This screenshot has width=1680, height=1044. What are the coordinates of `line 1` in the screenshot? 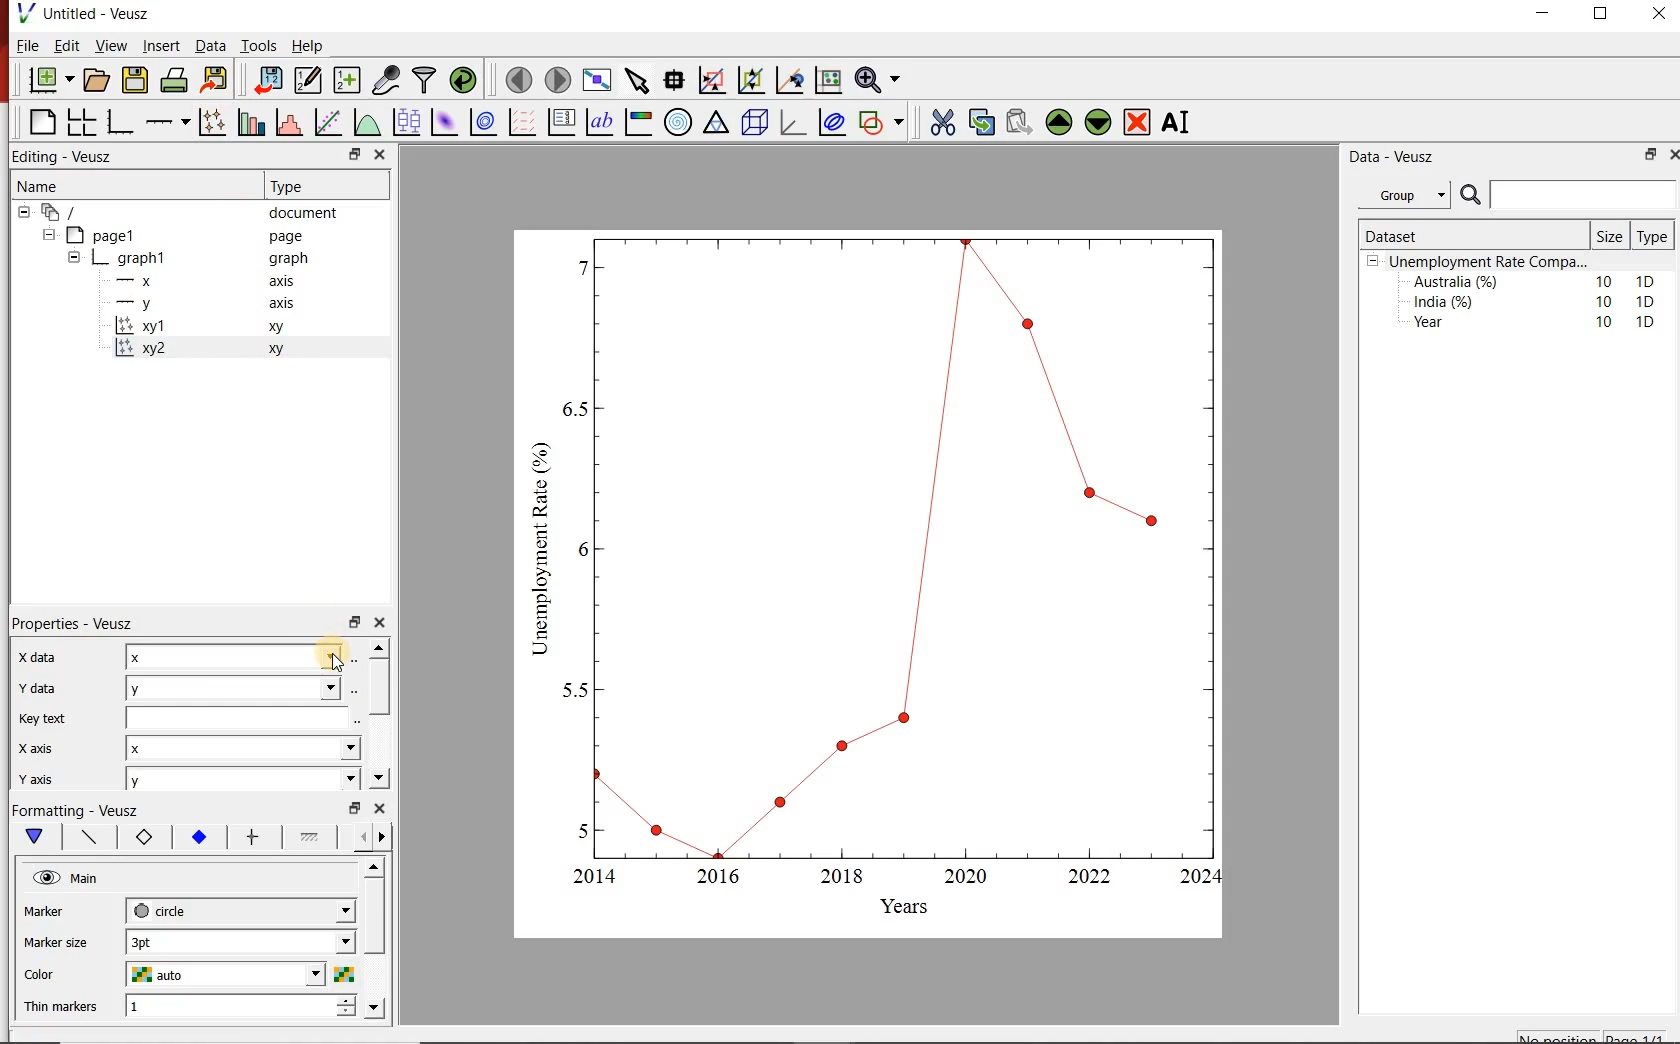 It's located at (310, 835).